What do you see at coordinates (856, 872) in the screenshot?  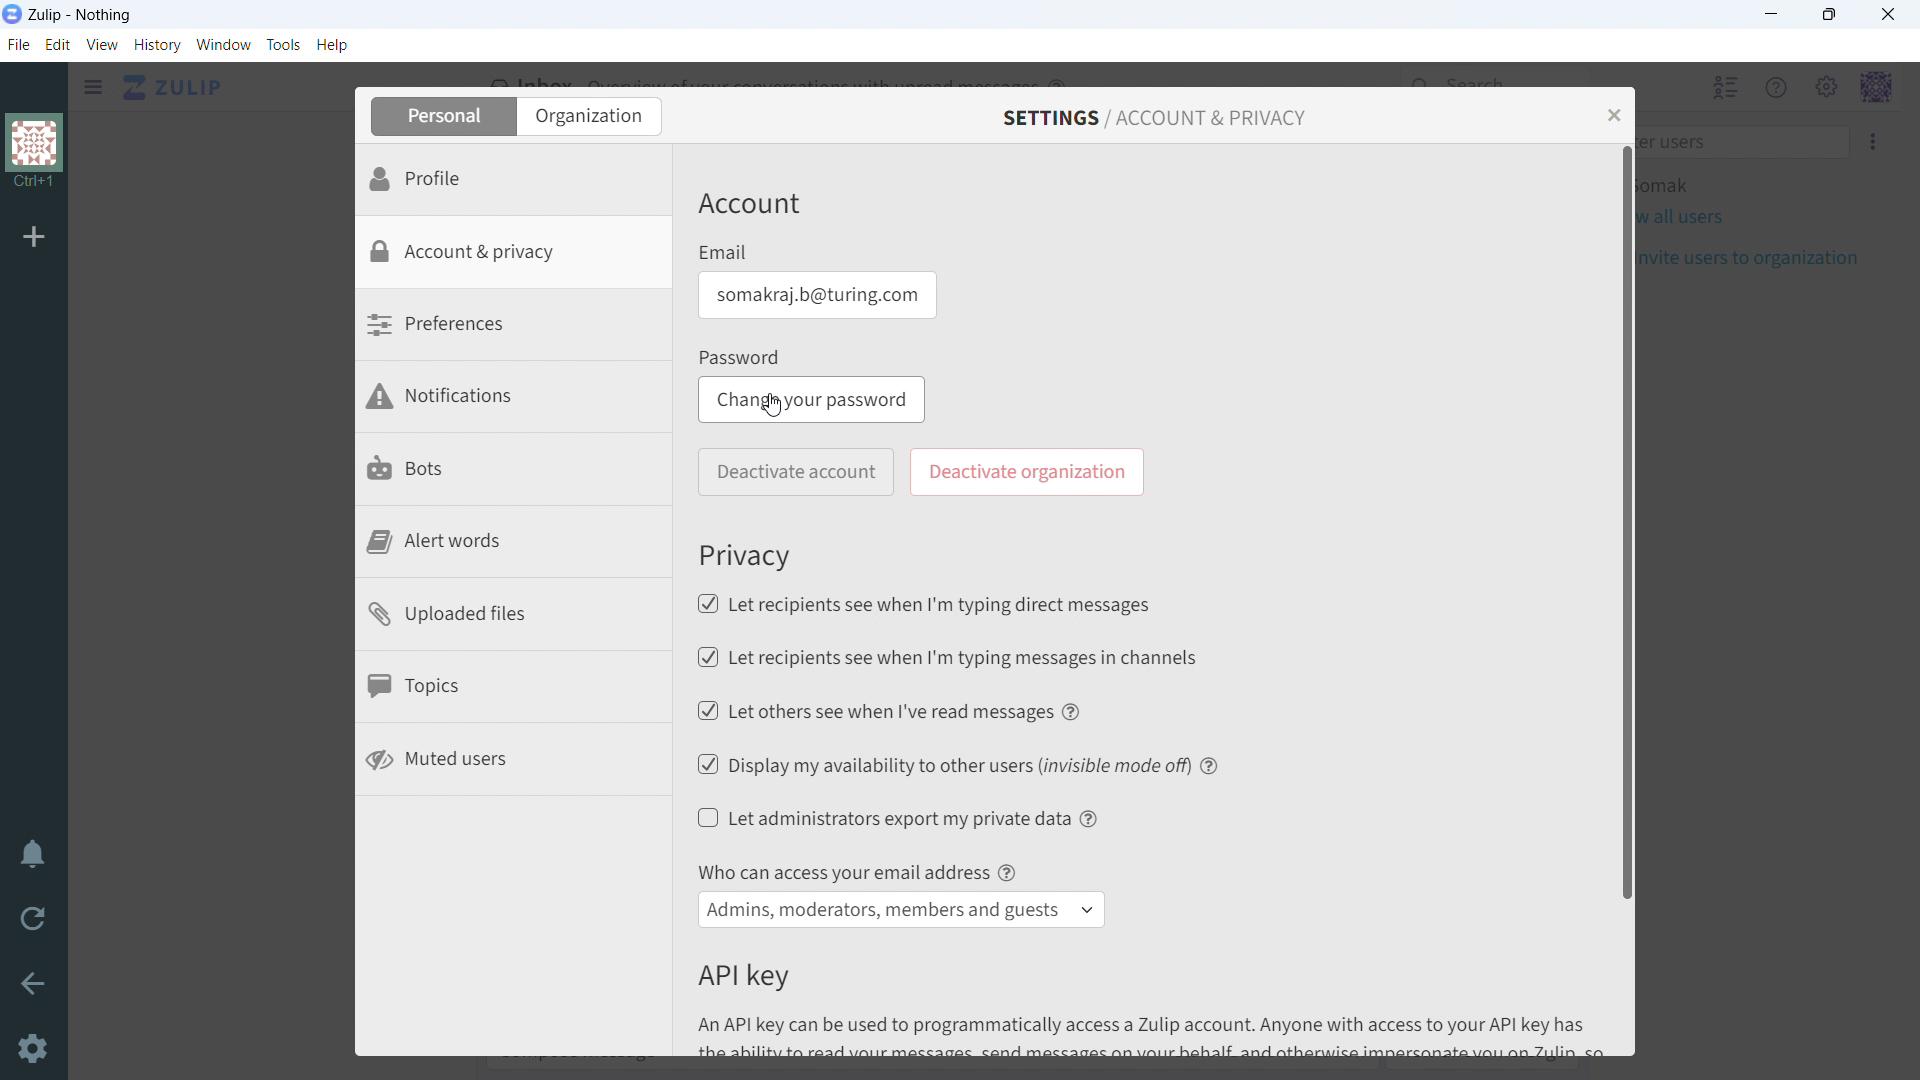 I see `Who can access your email address @` at bounding box center [856, 872].